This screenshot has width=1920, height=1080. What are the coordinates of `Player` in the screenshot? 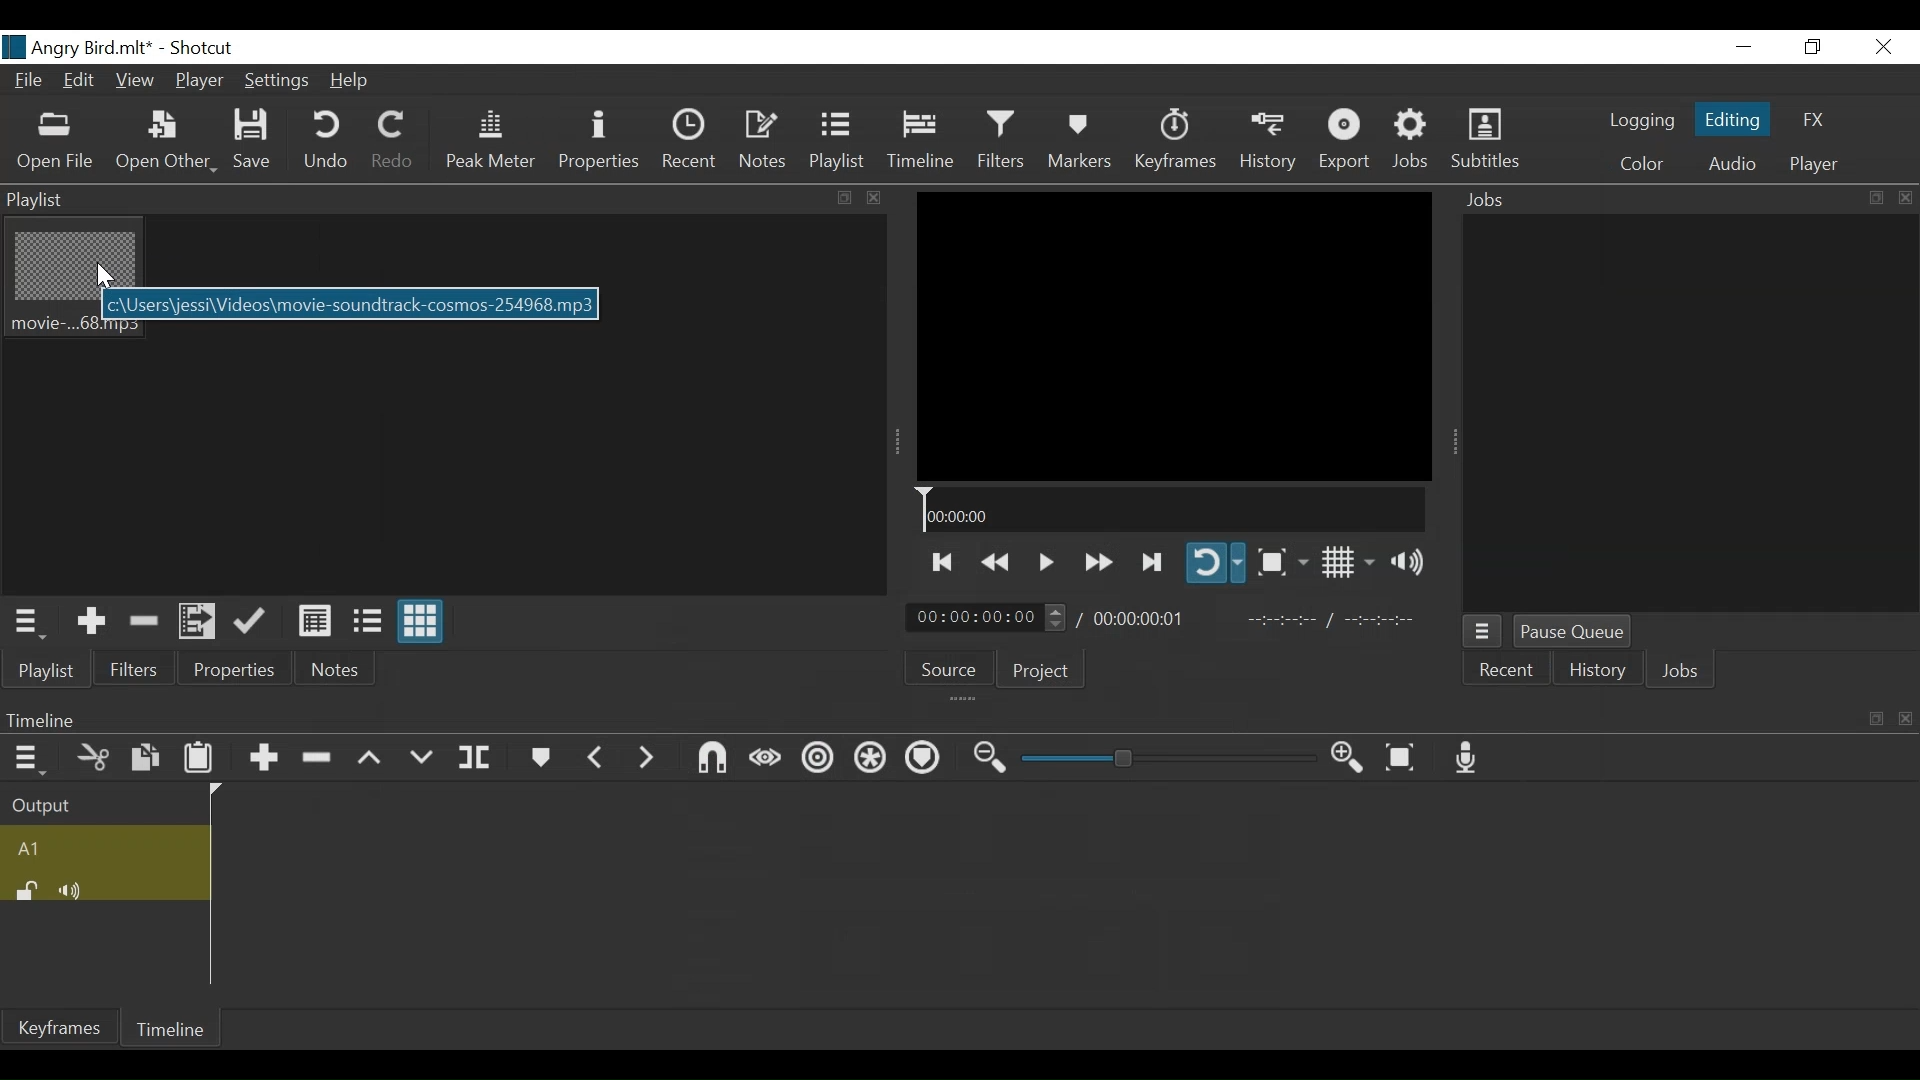 It's located at (1810, 166).